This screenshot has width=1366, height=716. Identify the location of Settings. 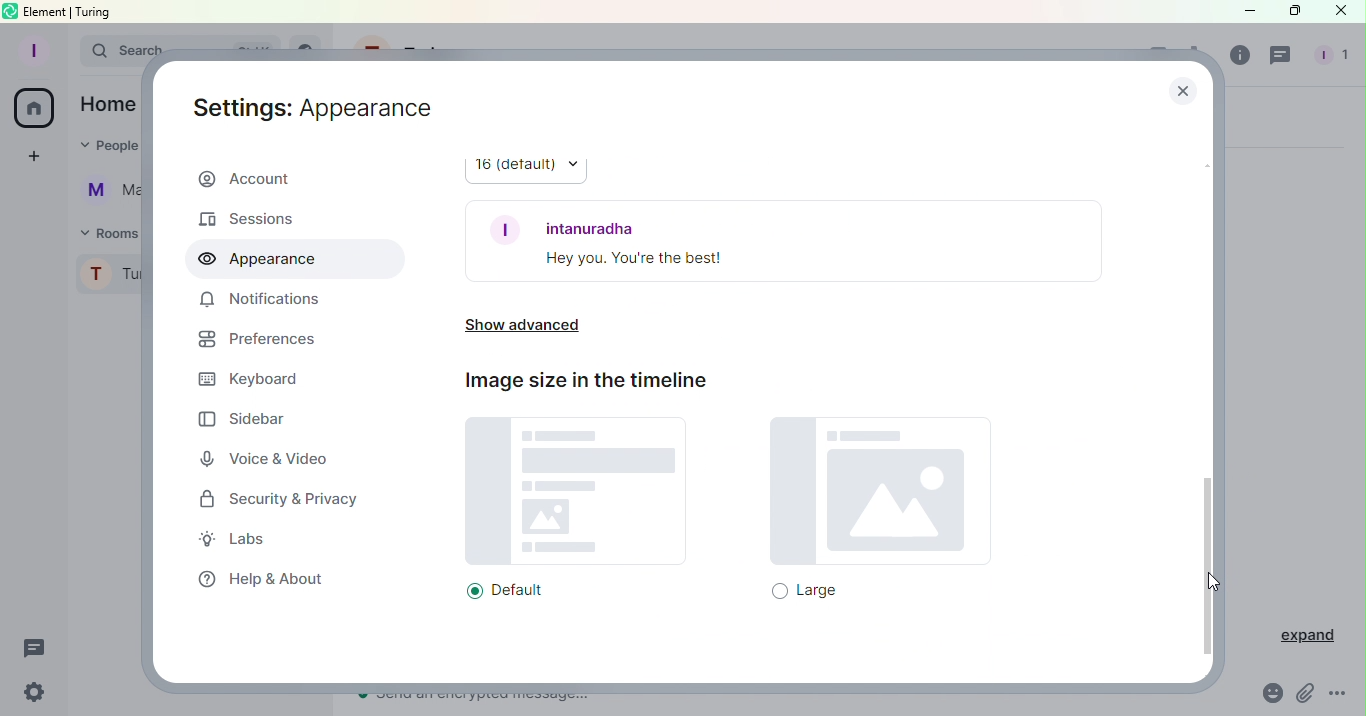
(35, 690).